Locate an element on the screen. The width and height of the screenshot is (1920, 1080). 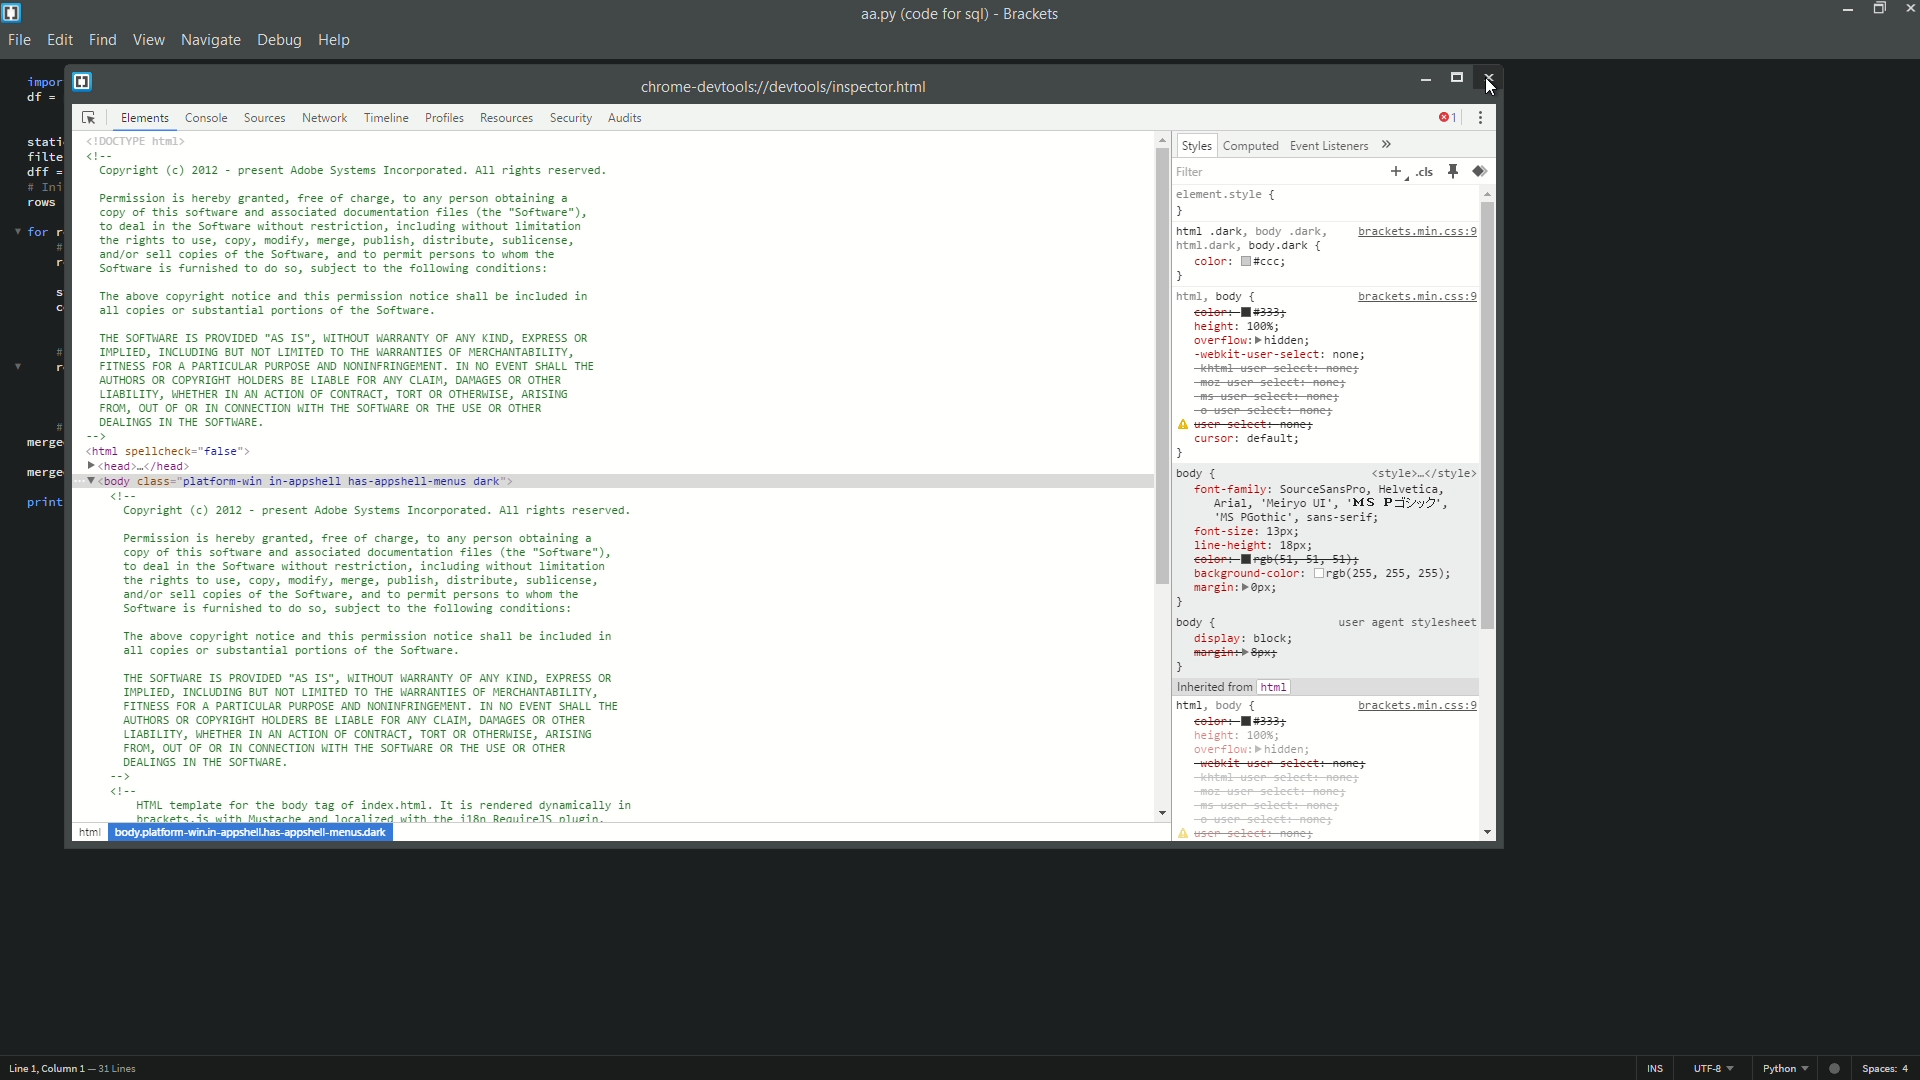
view  is located at coordinates (151, 43).